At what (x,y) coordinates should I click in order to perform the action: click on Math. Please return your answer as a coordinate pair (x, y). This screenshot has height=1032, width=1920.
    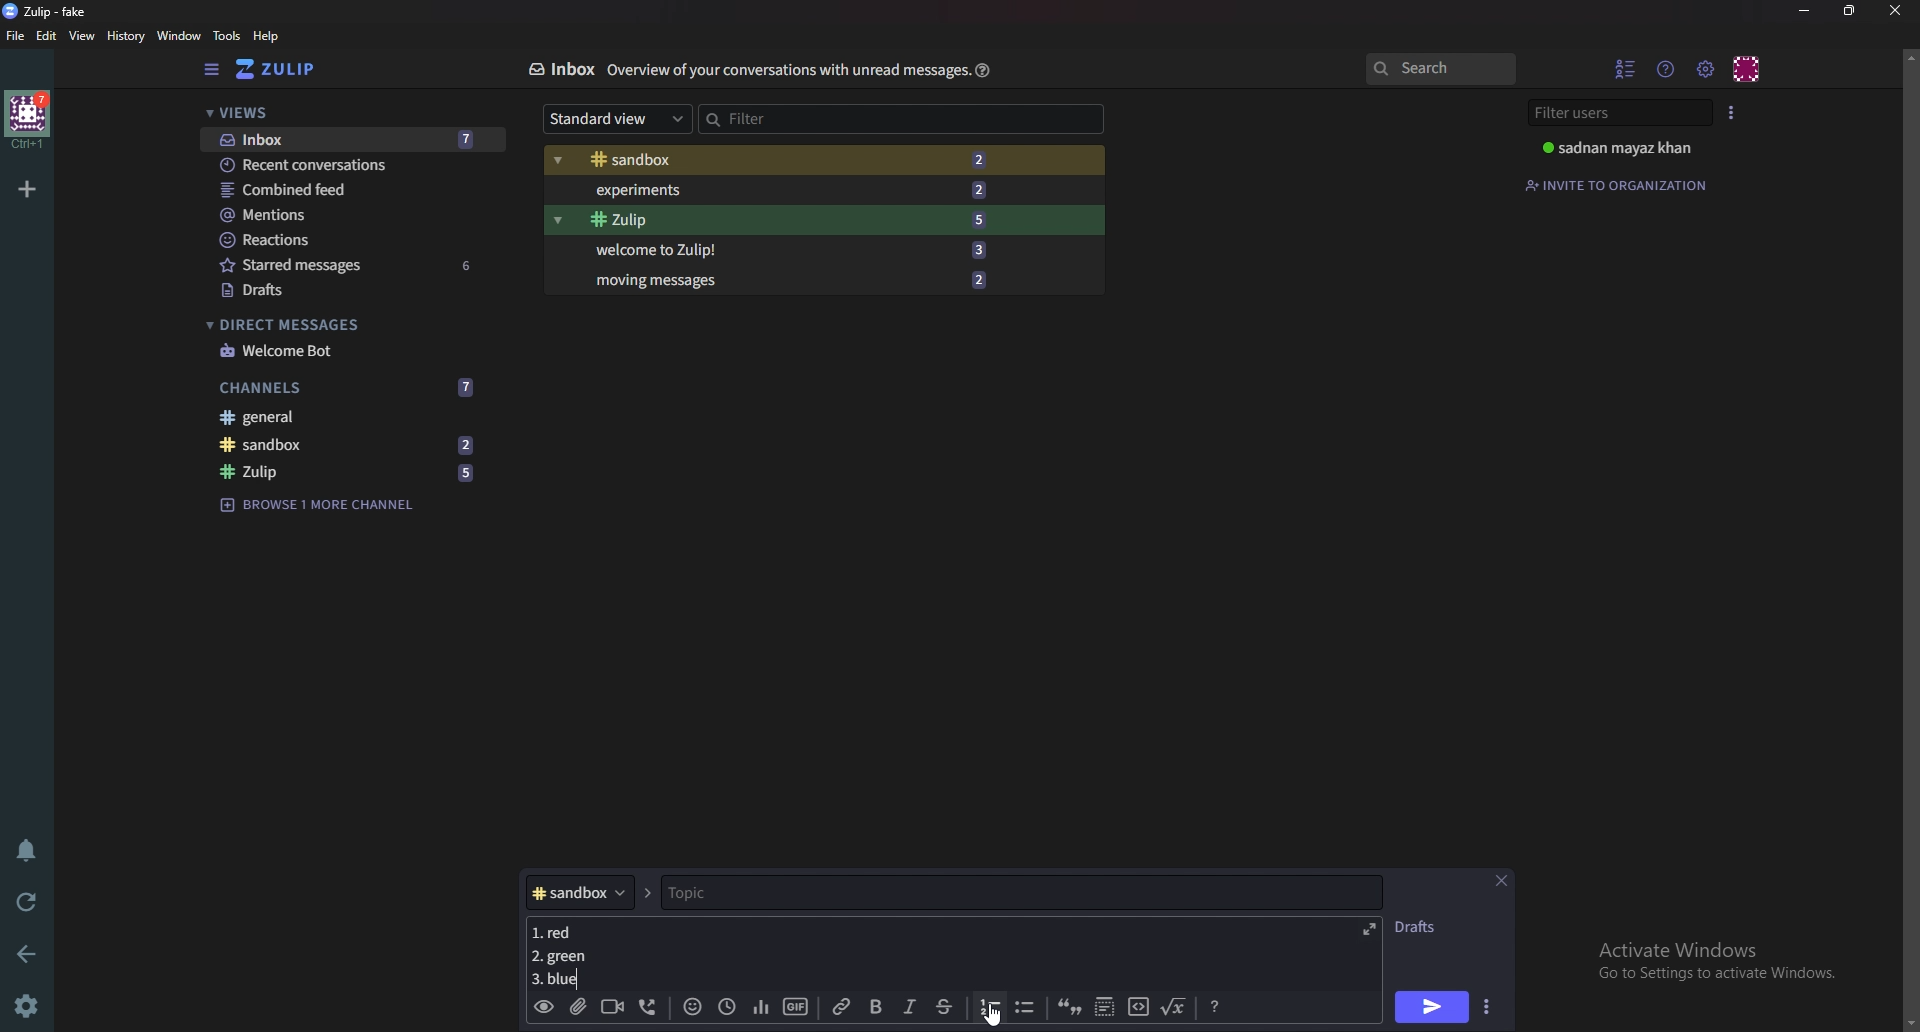
    Looking at the image, I should click on (1175, 1006).